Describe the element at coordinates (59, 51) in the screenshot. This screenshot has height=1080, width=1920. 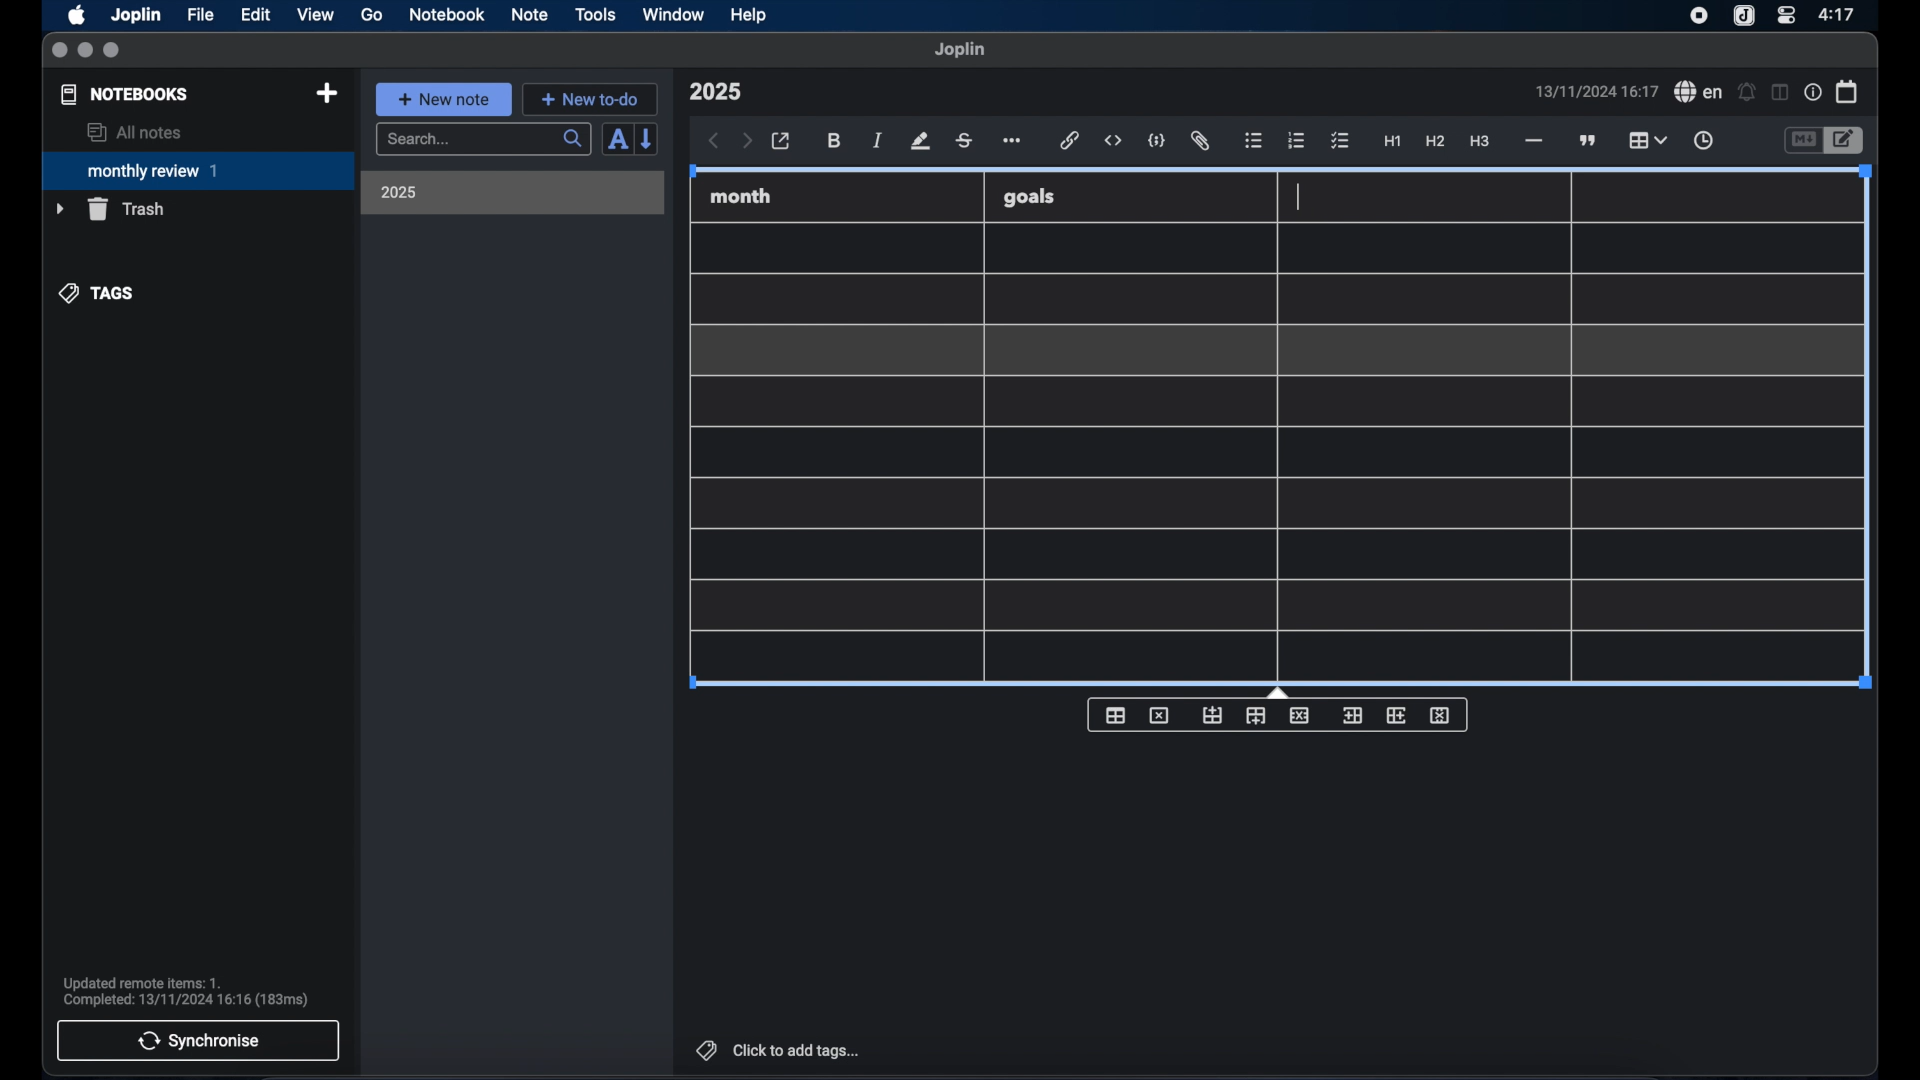
I see `close` at that location.